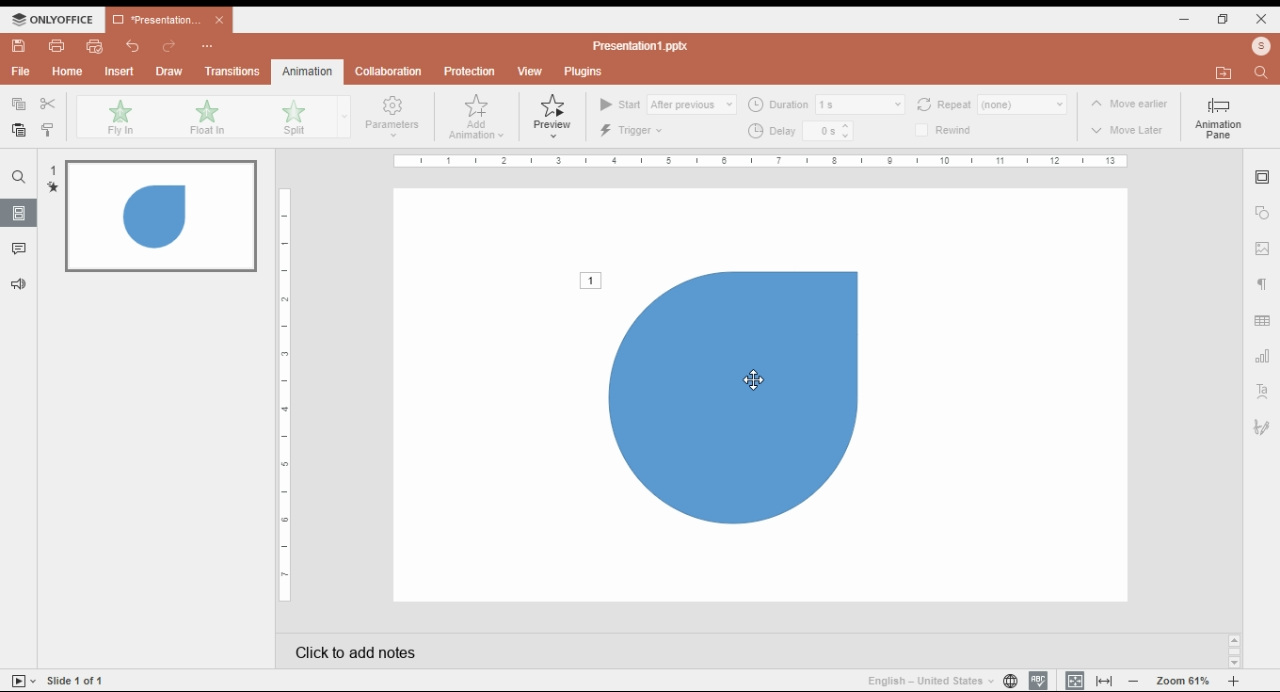 The image size is (1280, 692). Describe the element at coordinates (1262, 392) in the screenshot. I see `text art settings` at that location.